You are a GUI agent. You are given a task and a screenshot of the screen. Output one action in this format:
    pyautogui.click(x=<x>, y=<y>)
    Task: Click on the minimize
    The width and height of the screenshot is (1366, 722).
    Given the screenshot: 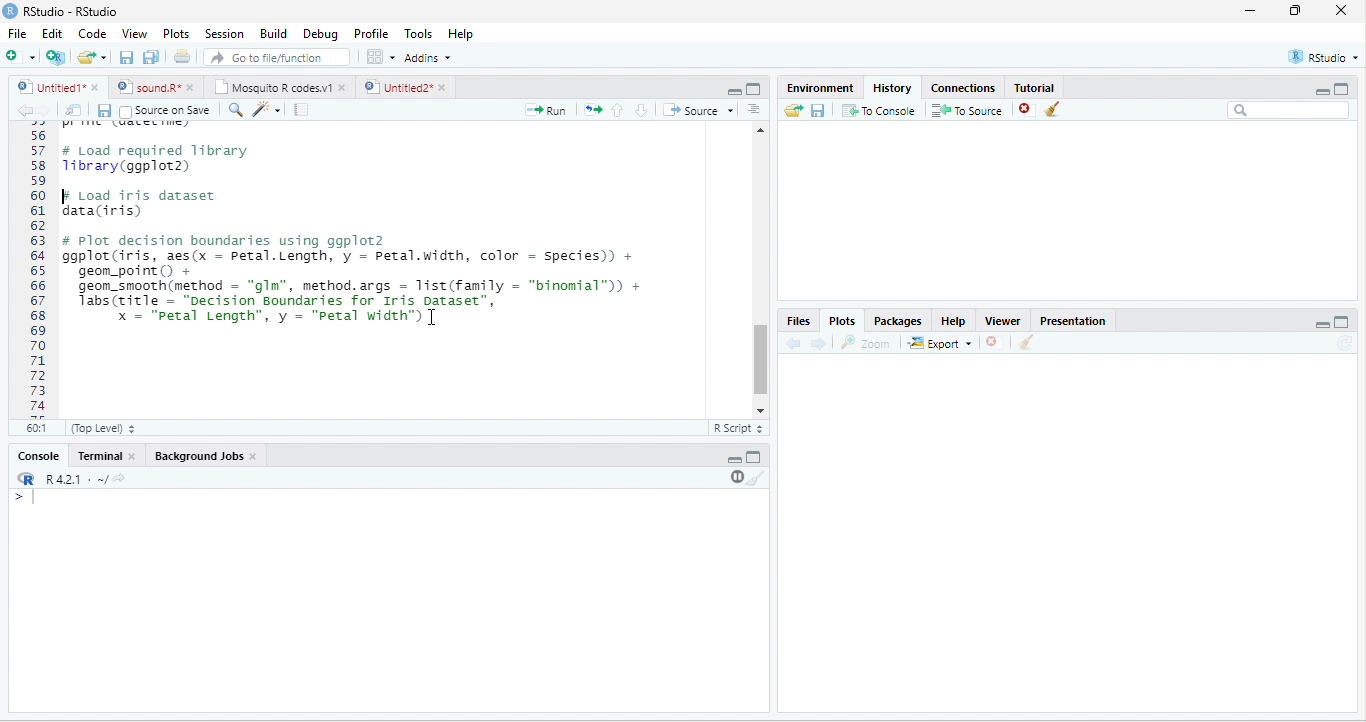 What is the action you would take?
    pyautogui.click(x=734, y=92)
    